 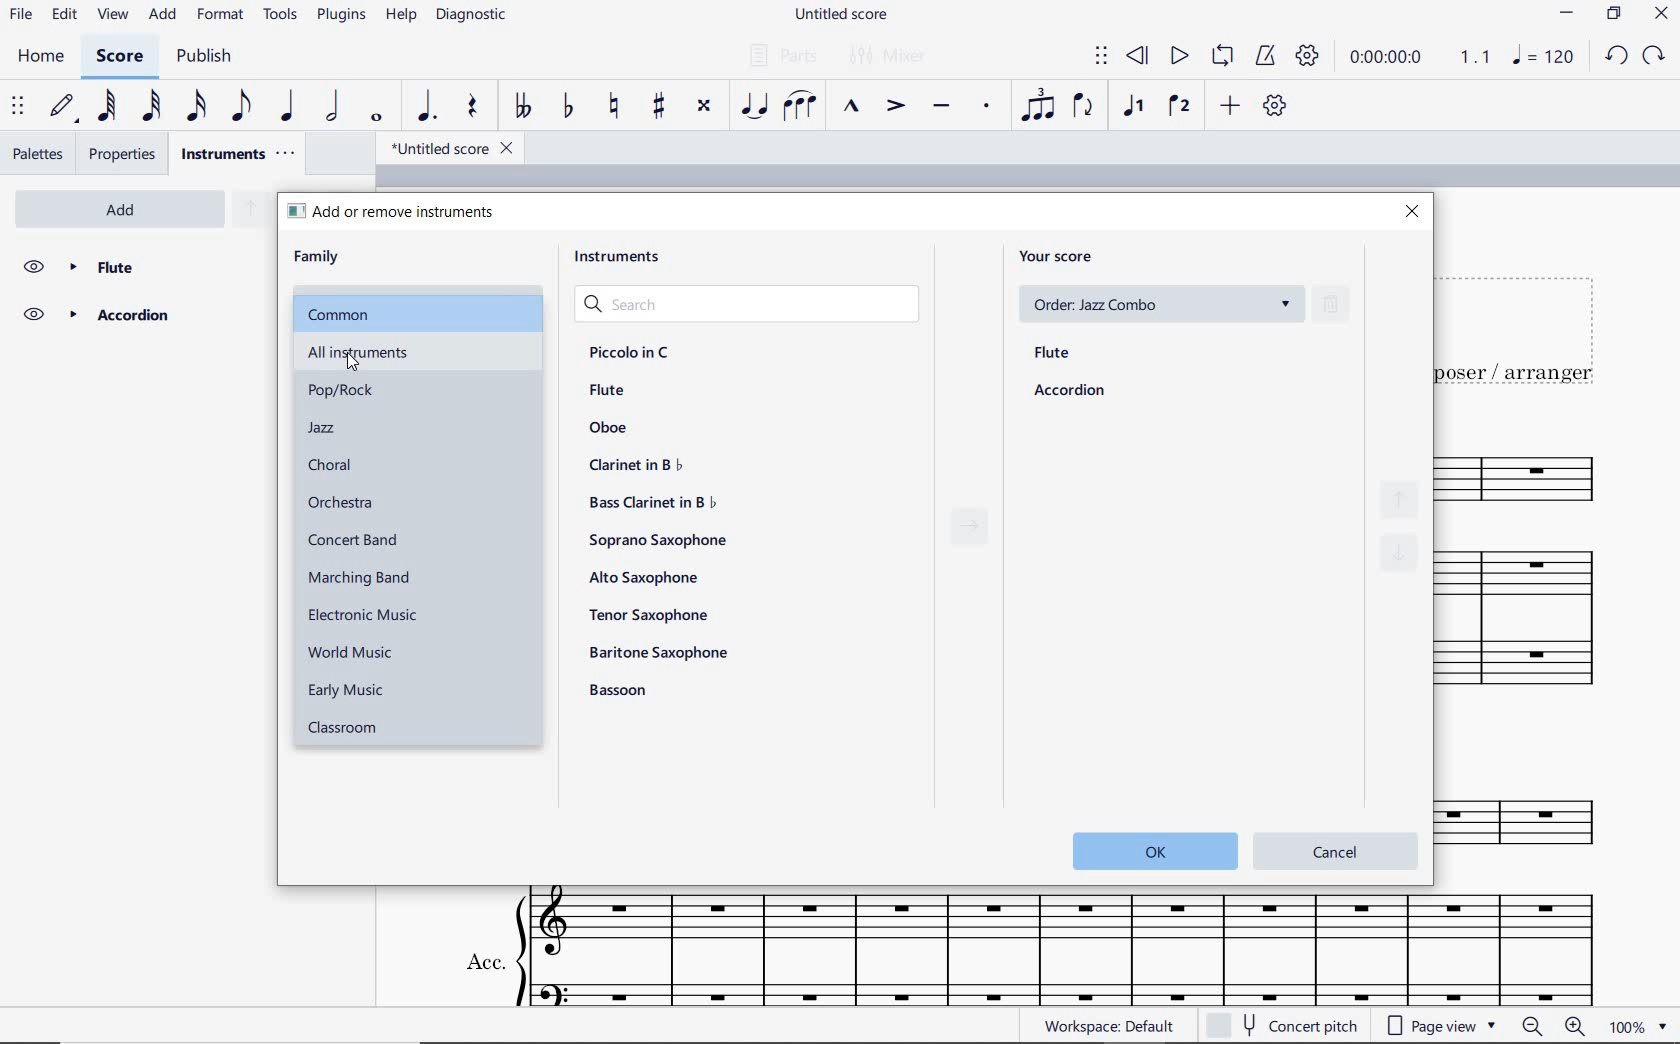 I want to click on clarinet in B, so click(x=635, y=465).